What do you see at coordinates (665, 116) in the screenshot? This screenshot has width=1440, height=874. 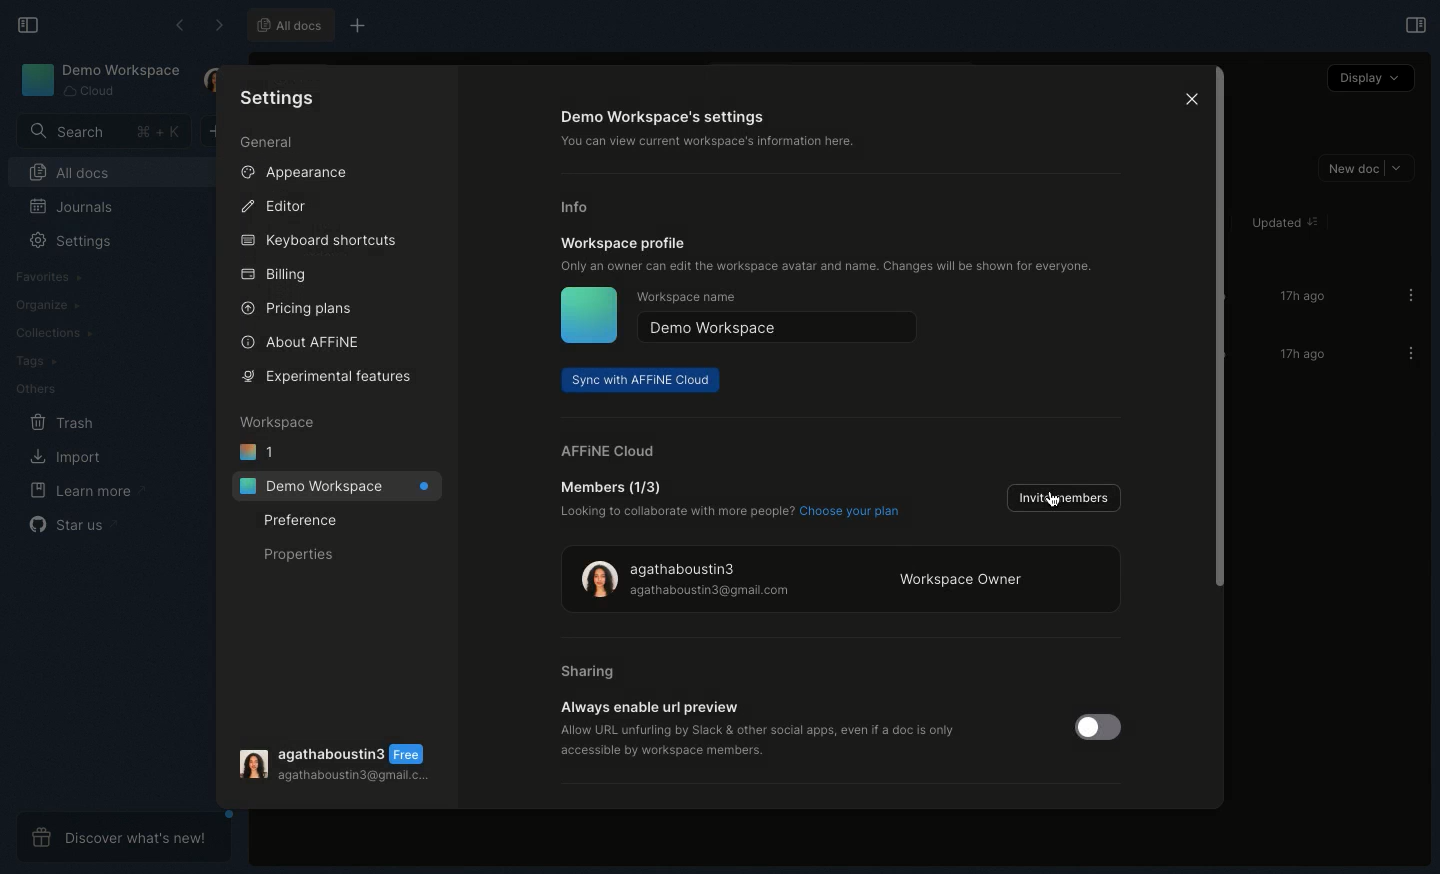 I see `Demo workspace's settings` at bounding box center [665, 116].